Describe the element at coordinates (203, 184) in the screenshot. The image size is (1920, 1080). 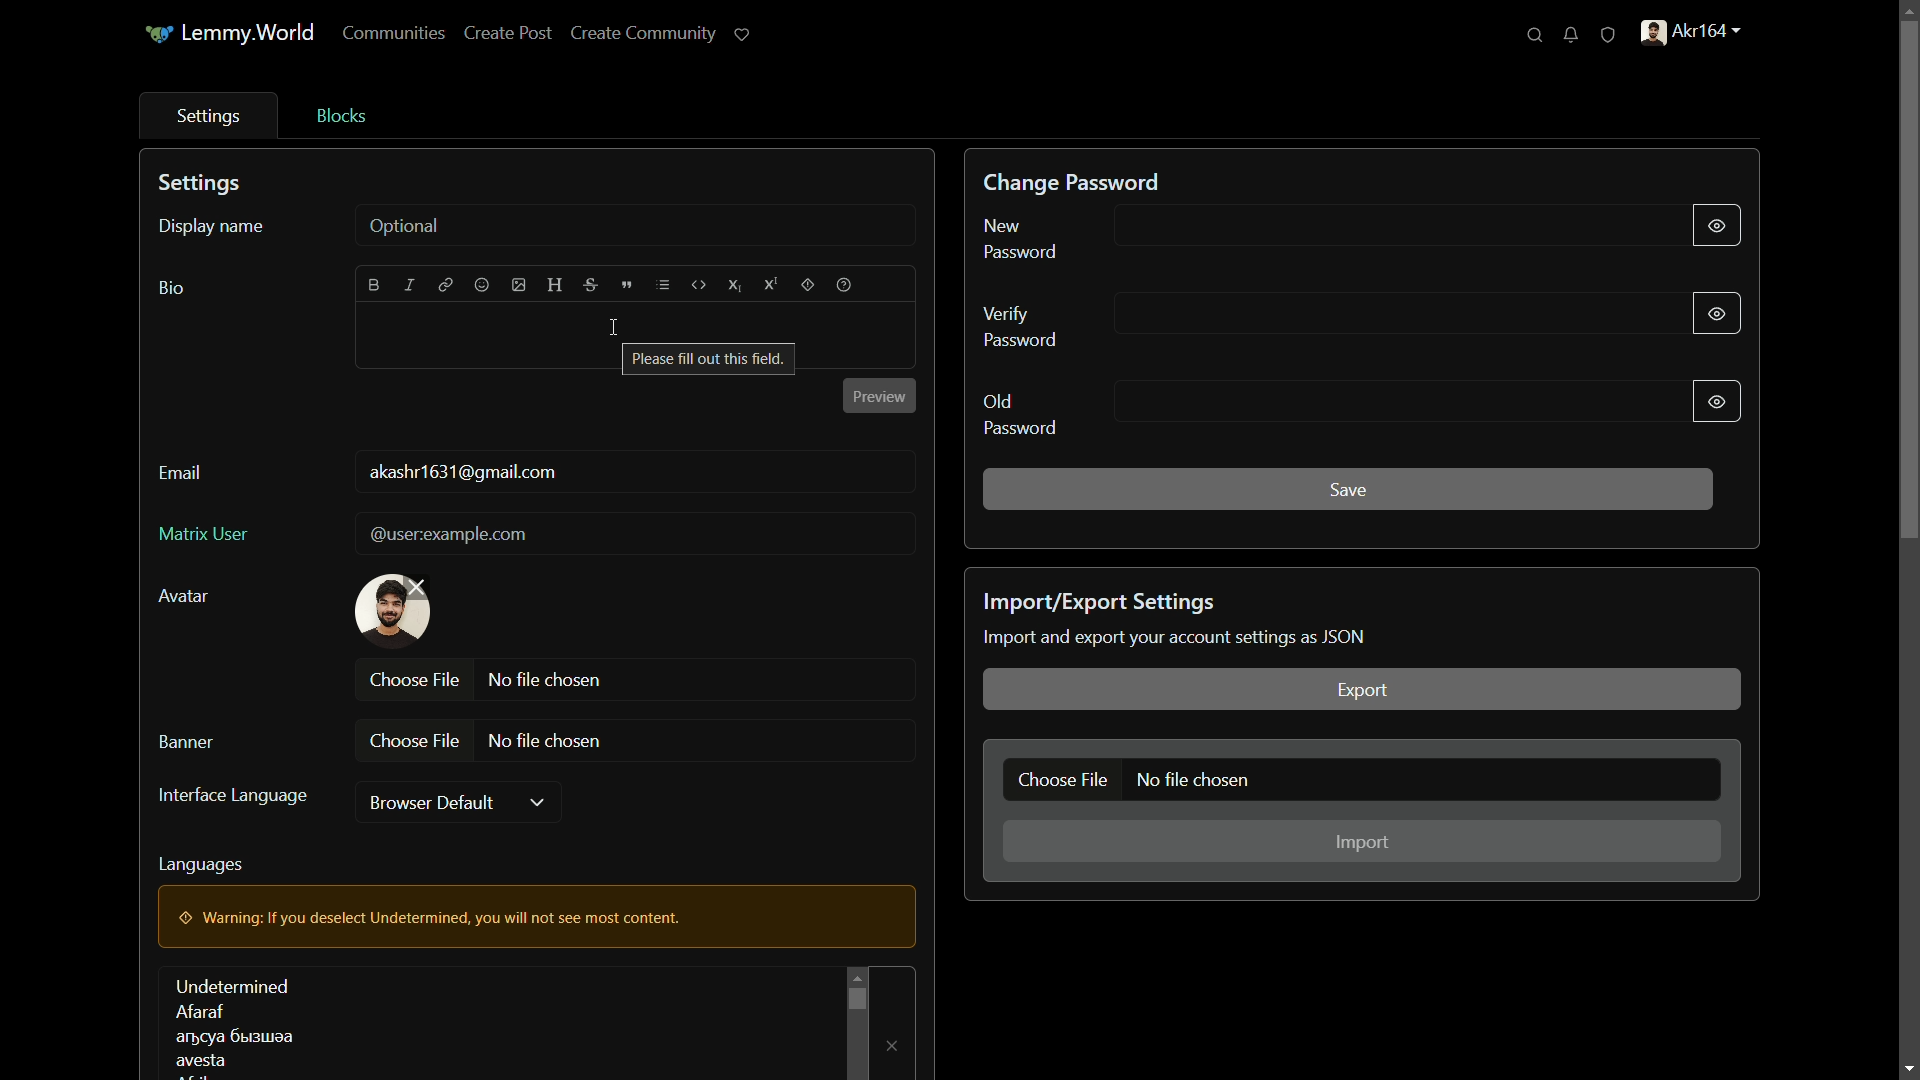
I see `settings` at that location.